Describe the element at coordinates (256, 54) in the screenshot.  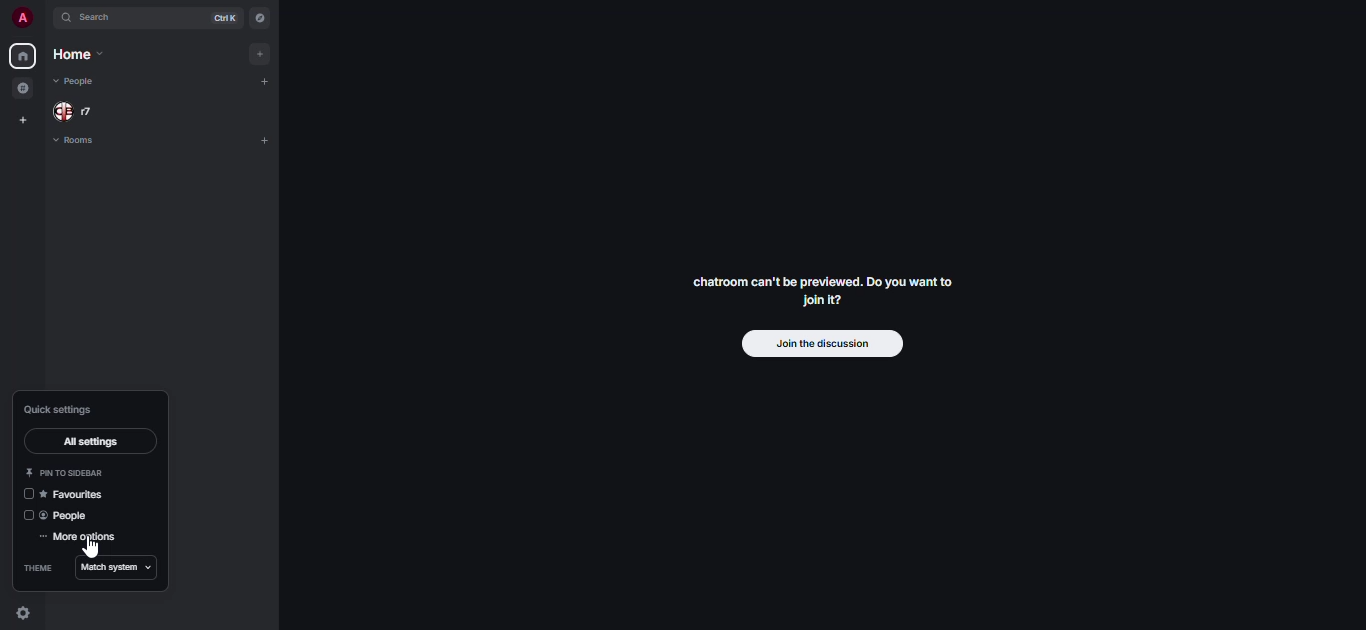
I see `add` at that location.